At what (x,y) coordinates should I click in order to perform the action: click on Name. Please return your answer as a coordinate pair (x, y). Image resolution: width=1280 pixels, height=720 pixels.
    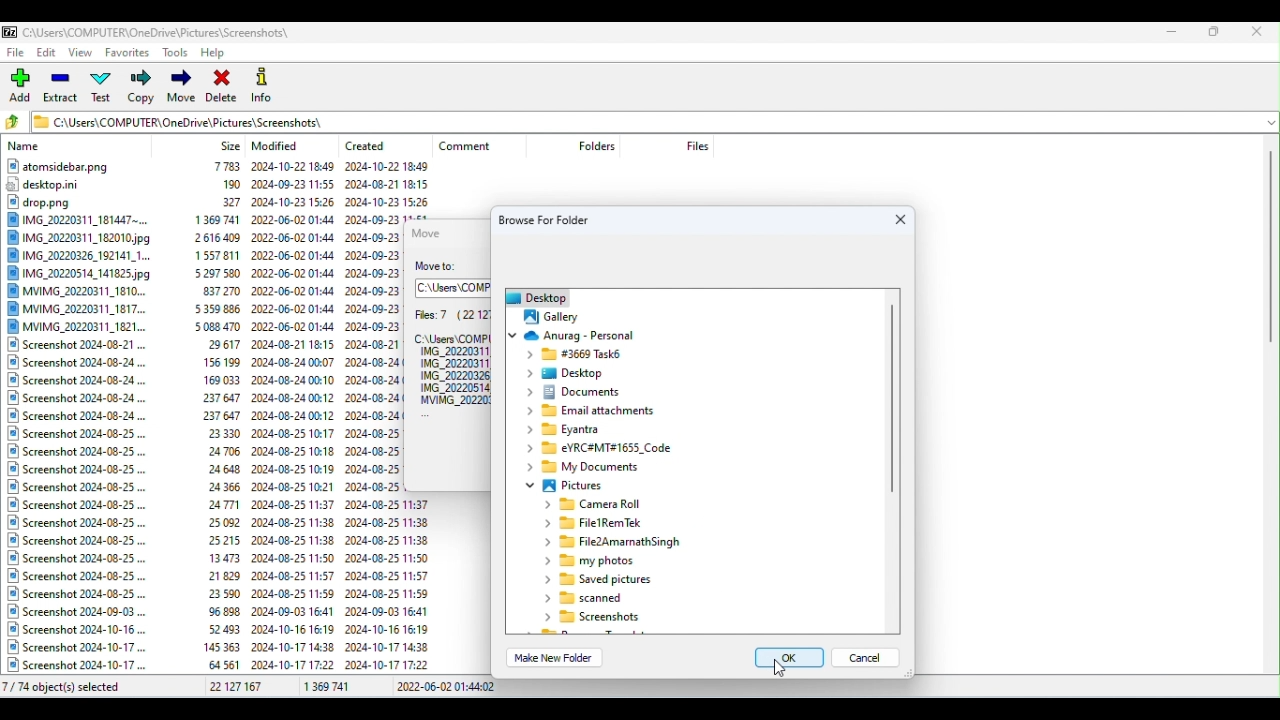
    Looking at the image, I should click on (27, 147).